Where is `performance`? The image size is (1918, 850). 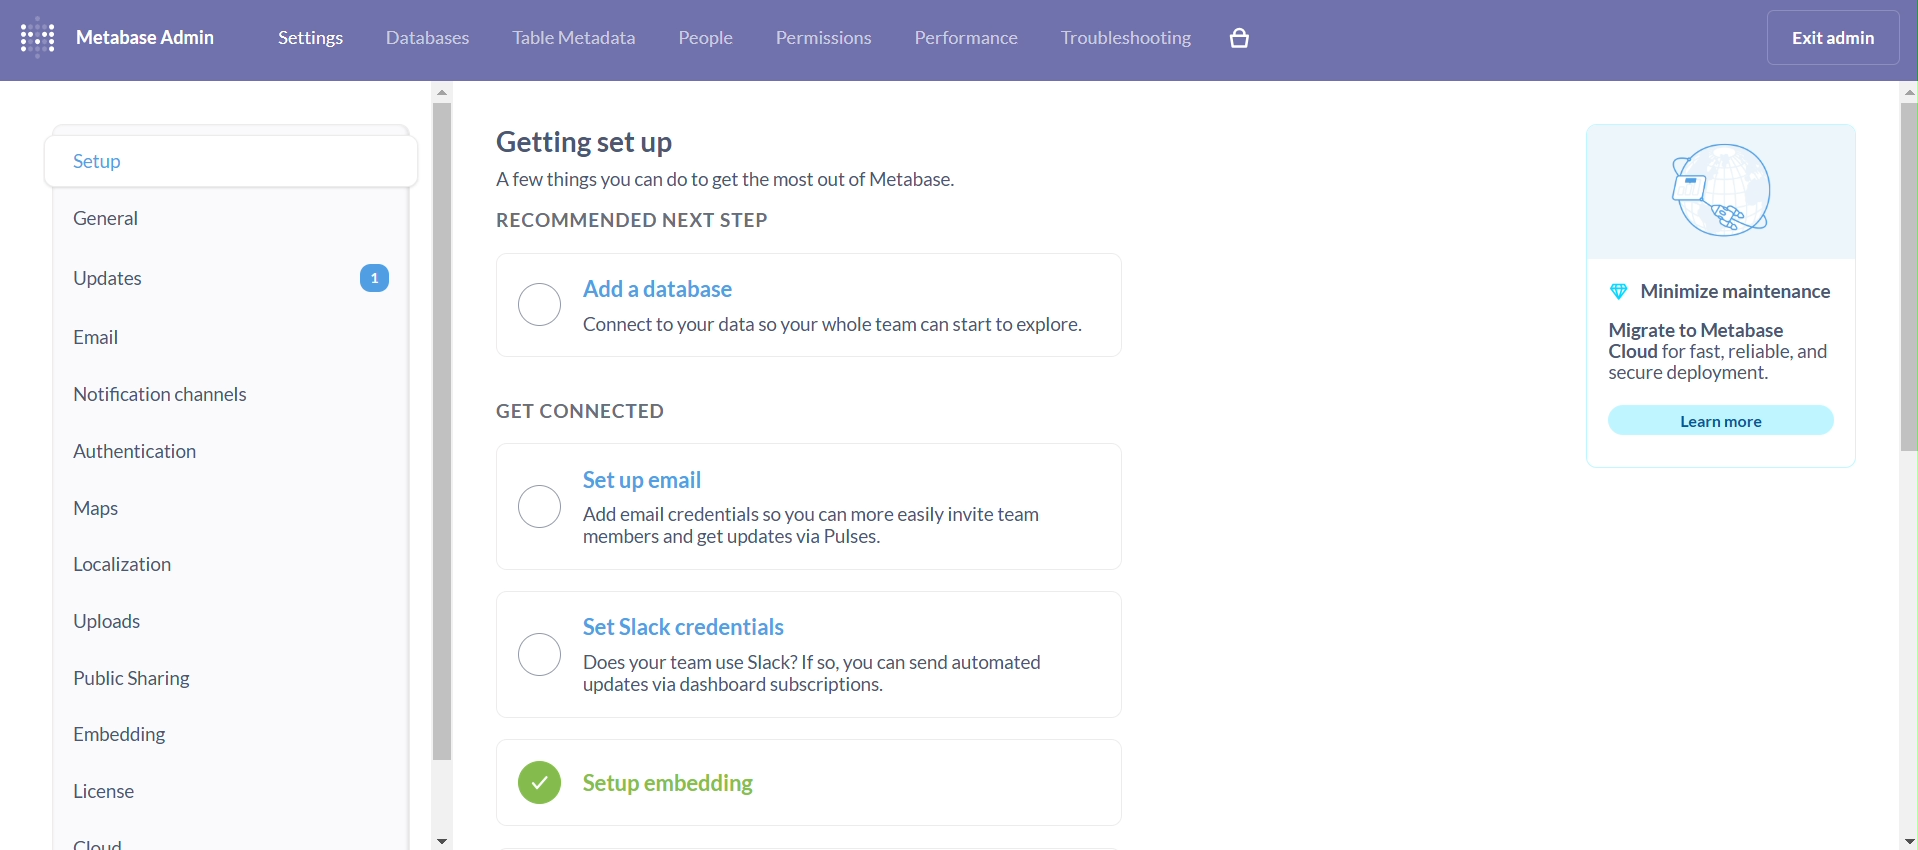 performance is located at coordinates (967, 39).